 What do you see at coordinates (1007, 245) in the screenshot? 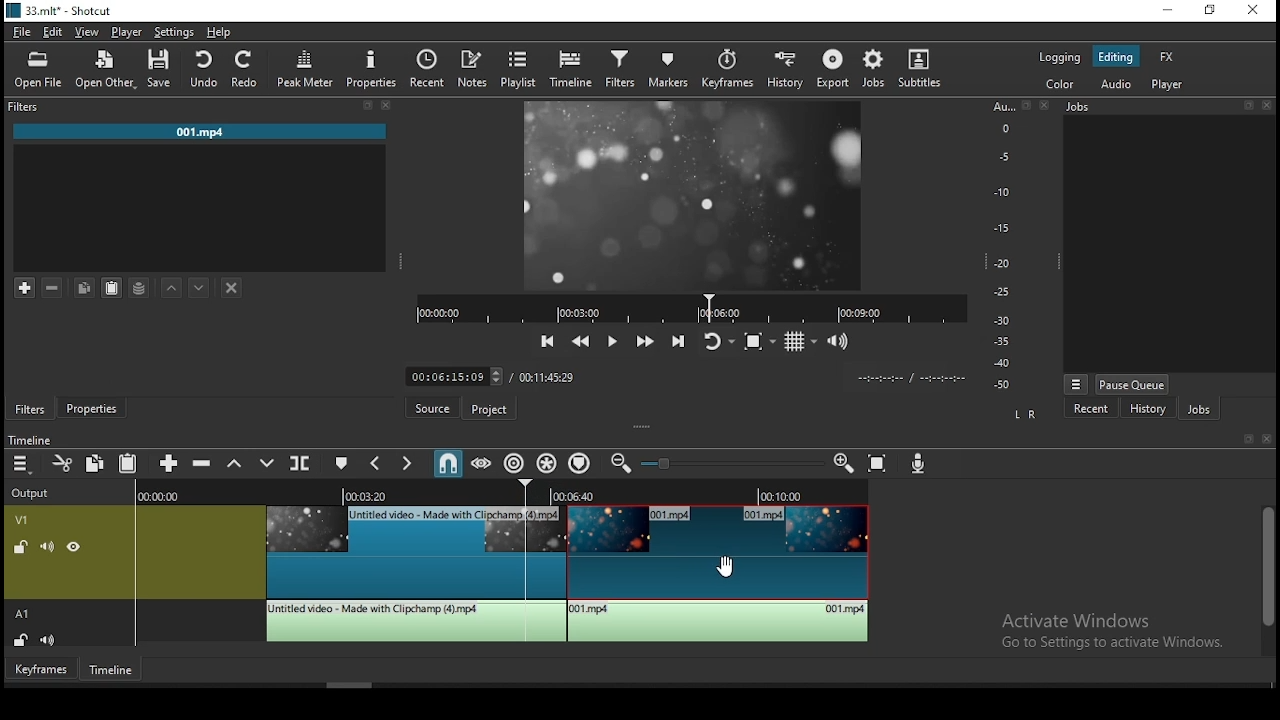
I see `scale` at bounding box center [1007, 245].